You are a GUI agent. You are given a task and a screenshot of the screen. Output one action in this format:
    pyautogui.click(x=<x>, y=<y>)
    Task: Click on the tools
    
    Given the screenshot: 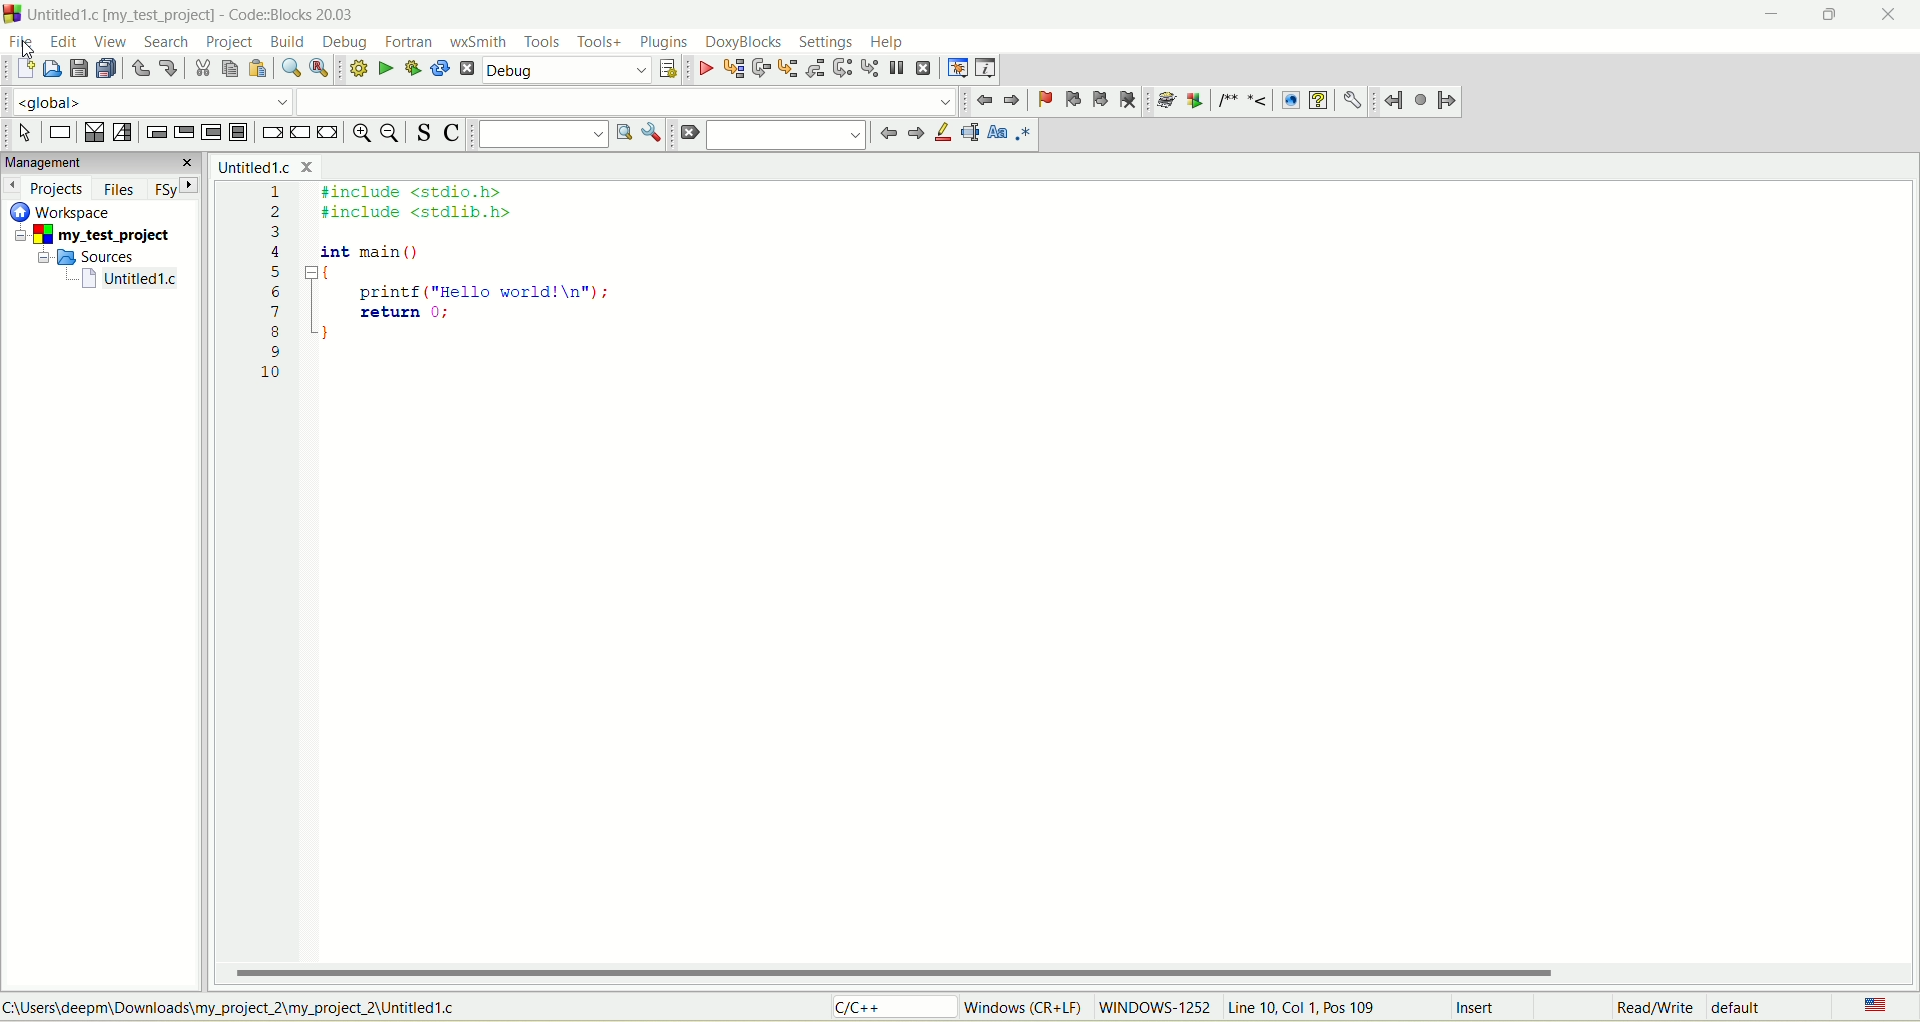 What is the action you would take?
    pyautogui.click(x=542, y=42)
    